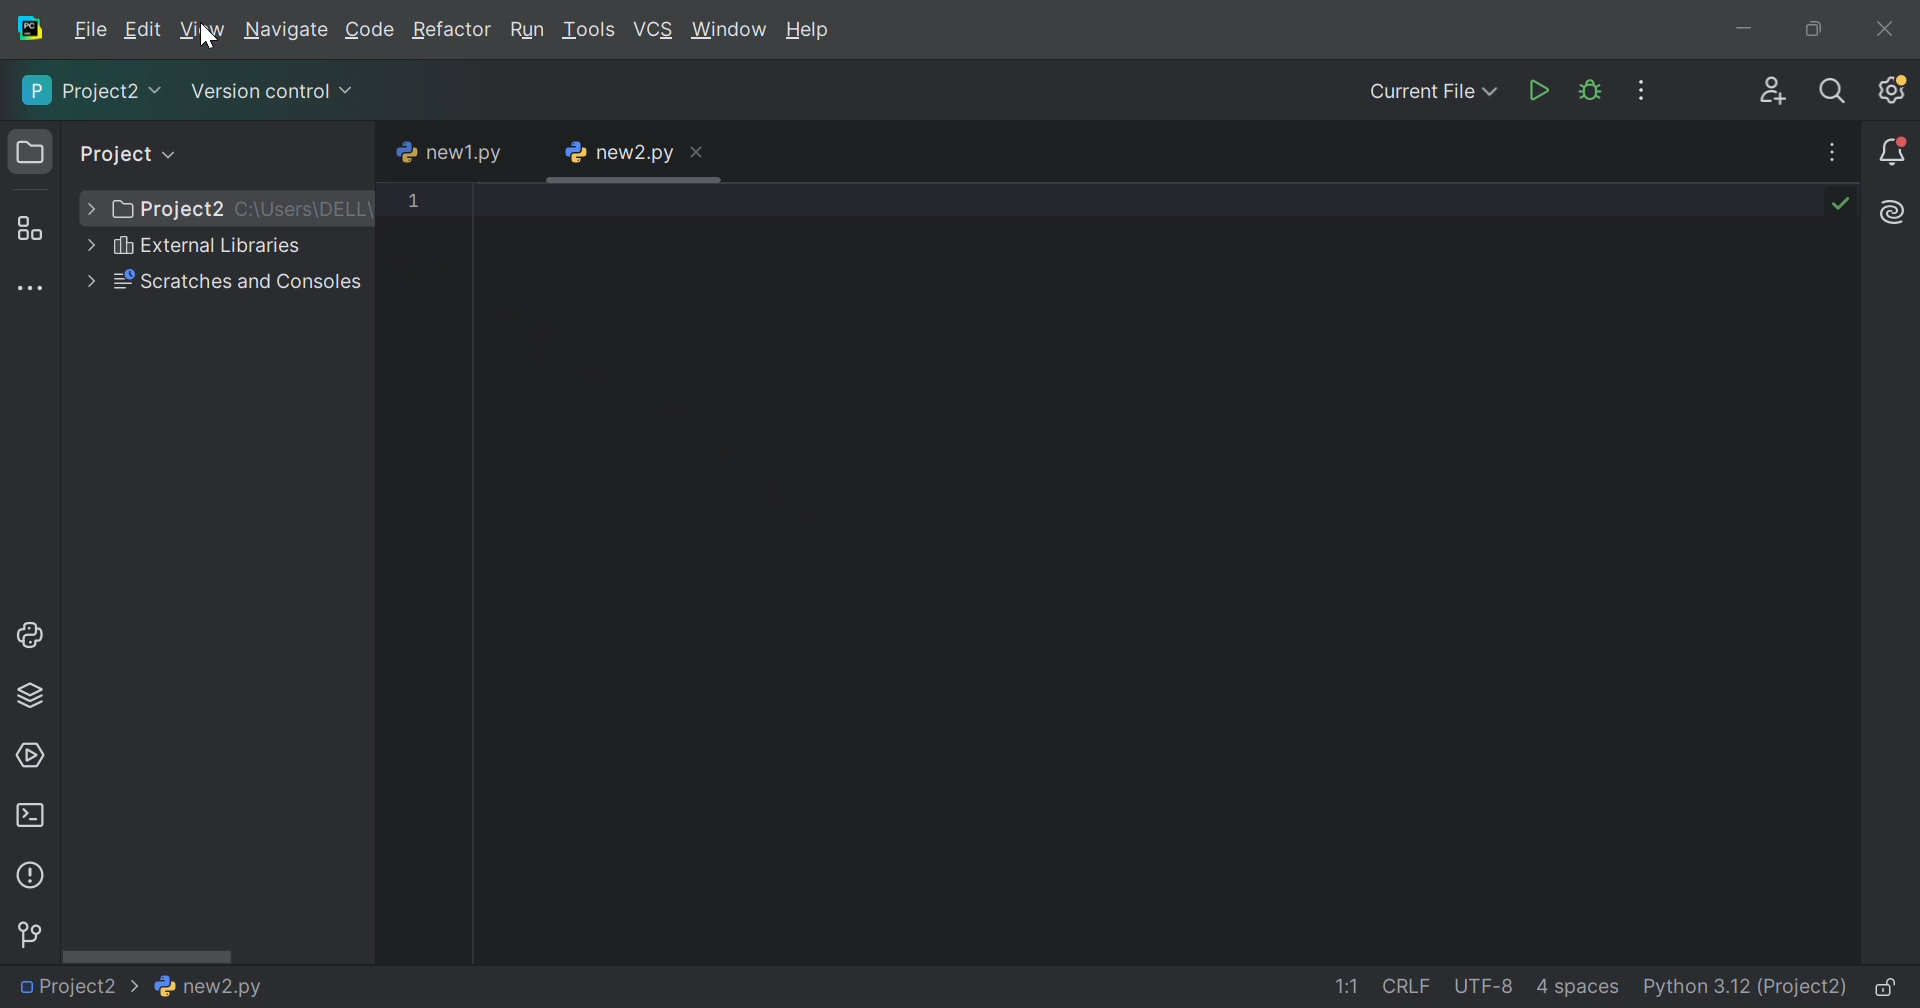  I want to click on More, so click(93, 209).